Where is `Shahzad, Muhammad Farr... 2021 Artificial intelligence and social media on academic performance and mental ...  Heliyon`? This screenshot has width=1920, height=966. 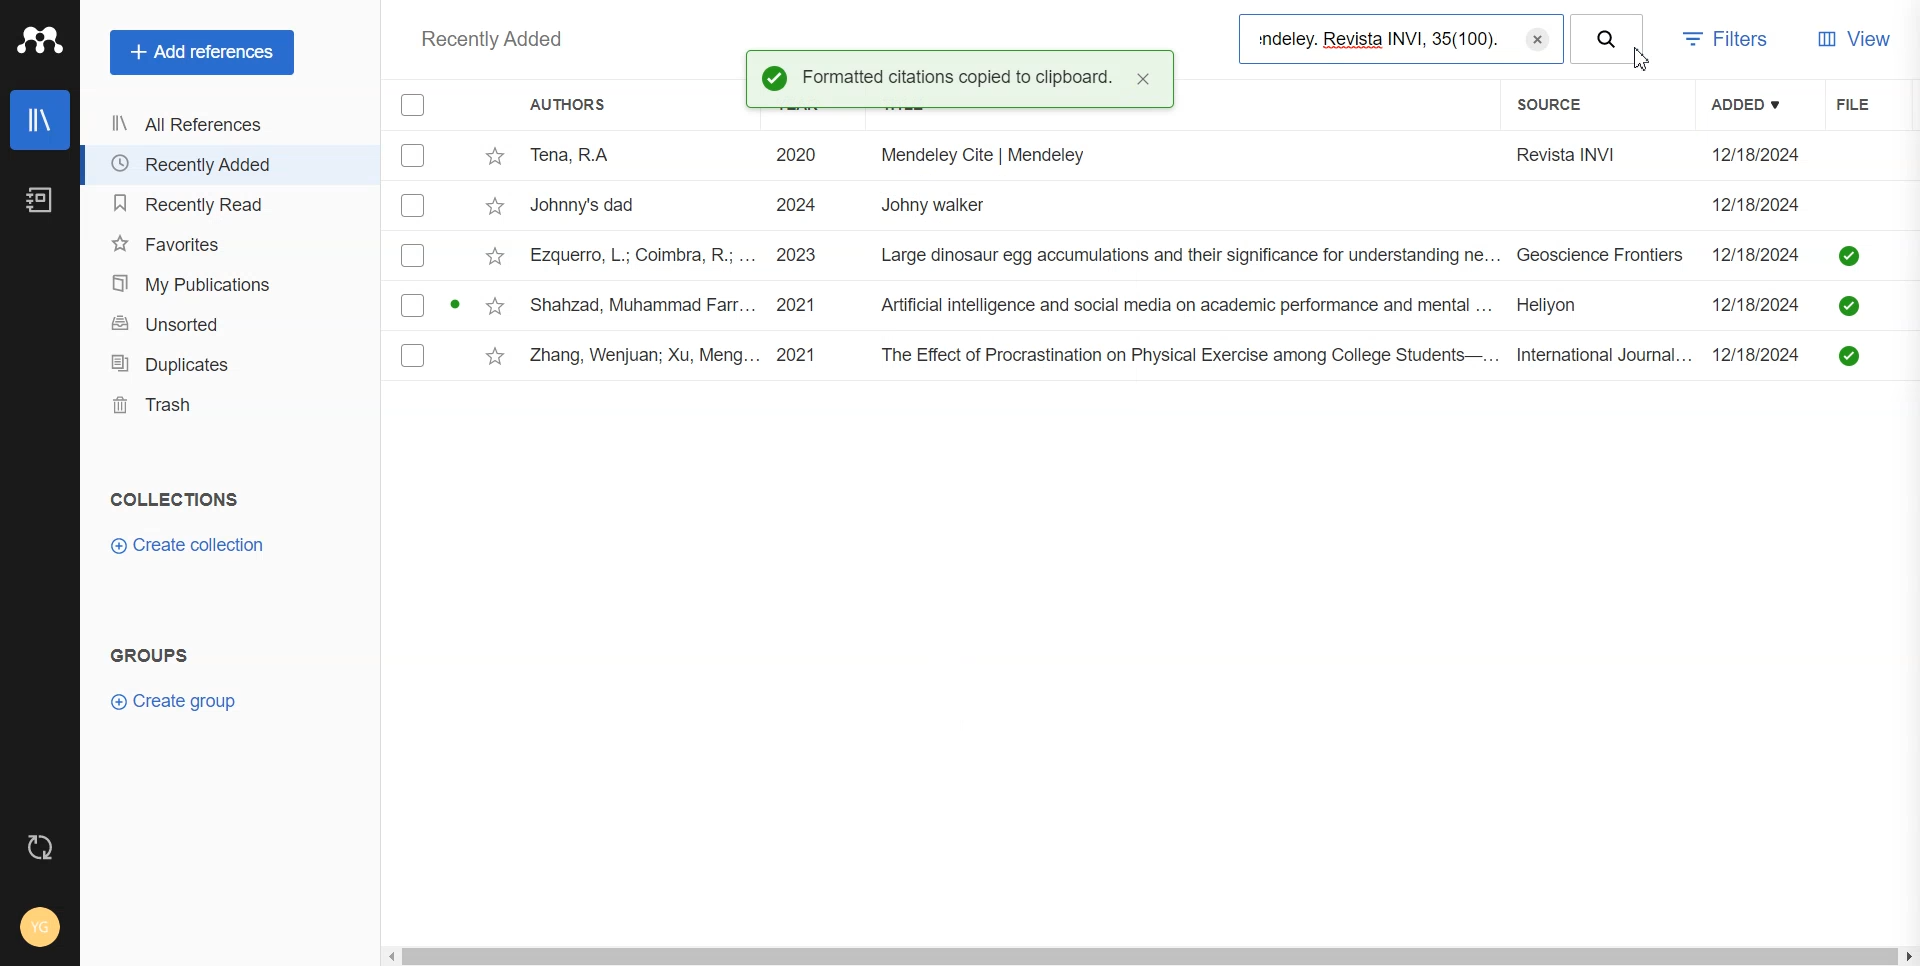
Shahzad, Muhammad Farr... 2021 Artificial intelligence and social media on academic performance and mental ...  Heliyon is located at coordinates (1109, 304).